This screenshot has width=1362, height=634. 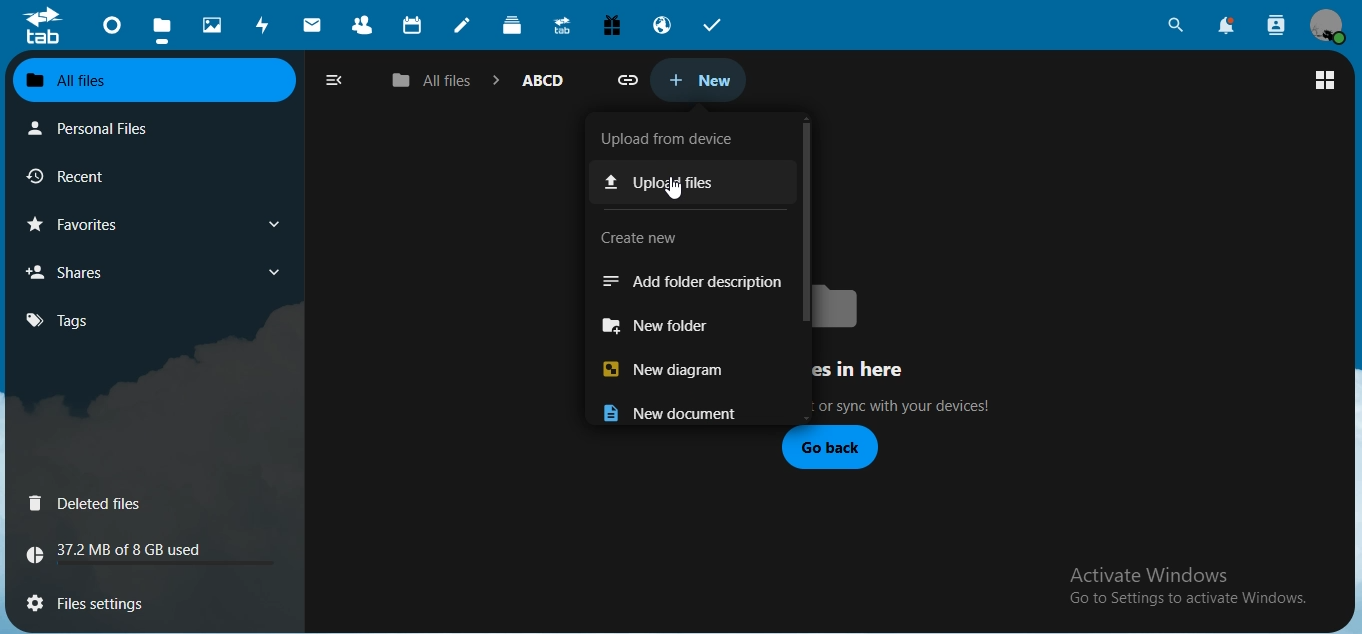 I want to click on upgrade, so click(x=565, y=27).